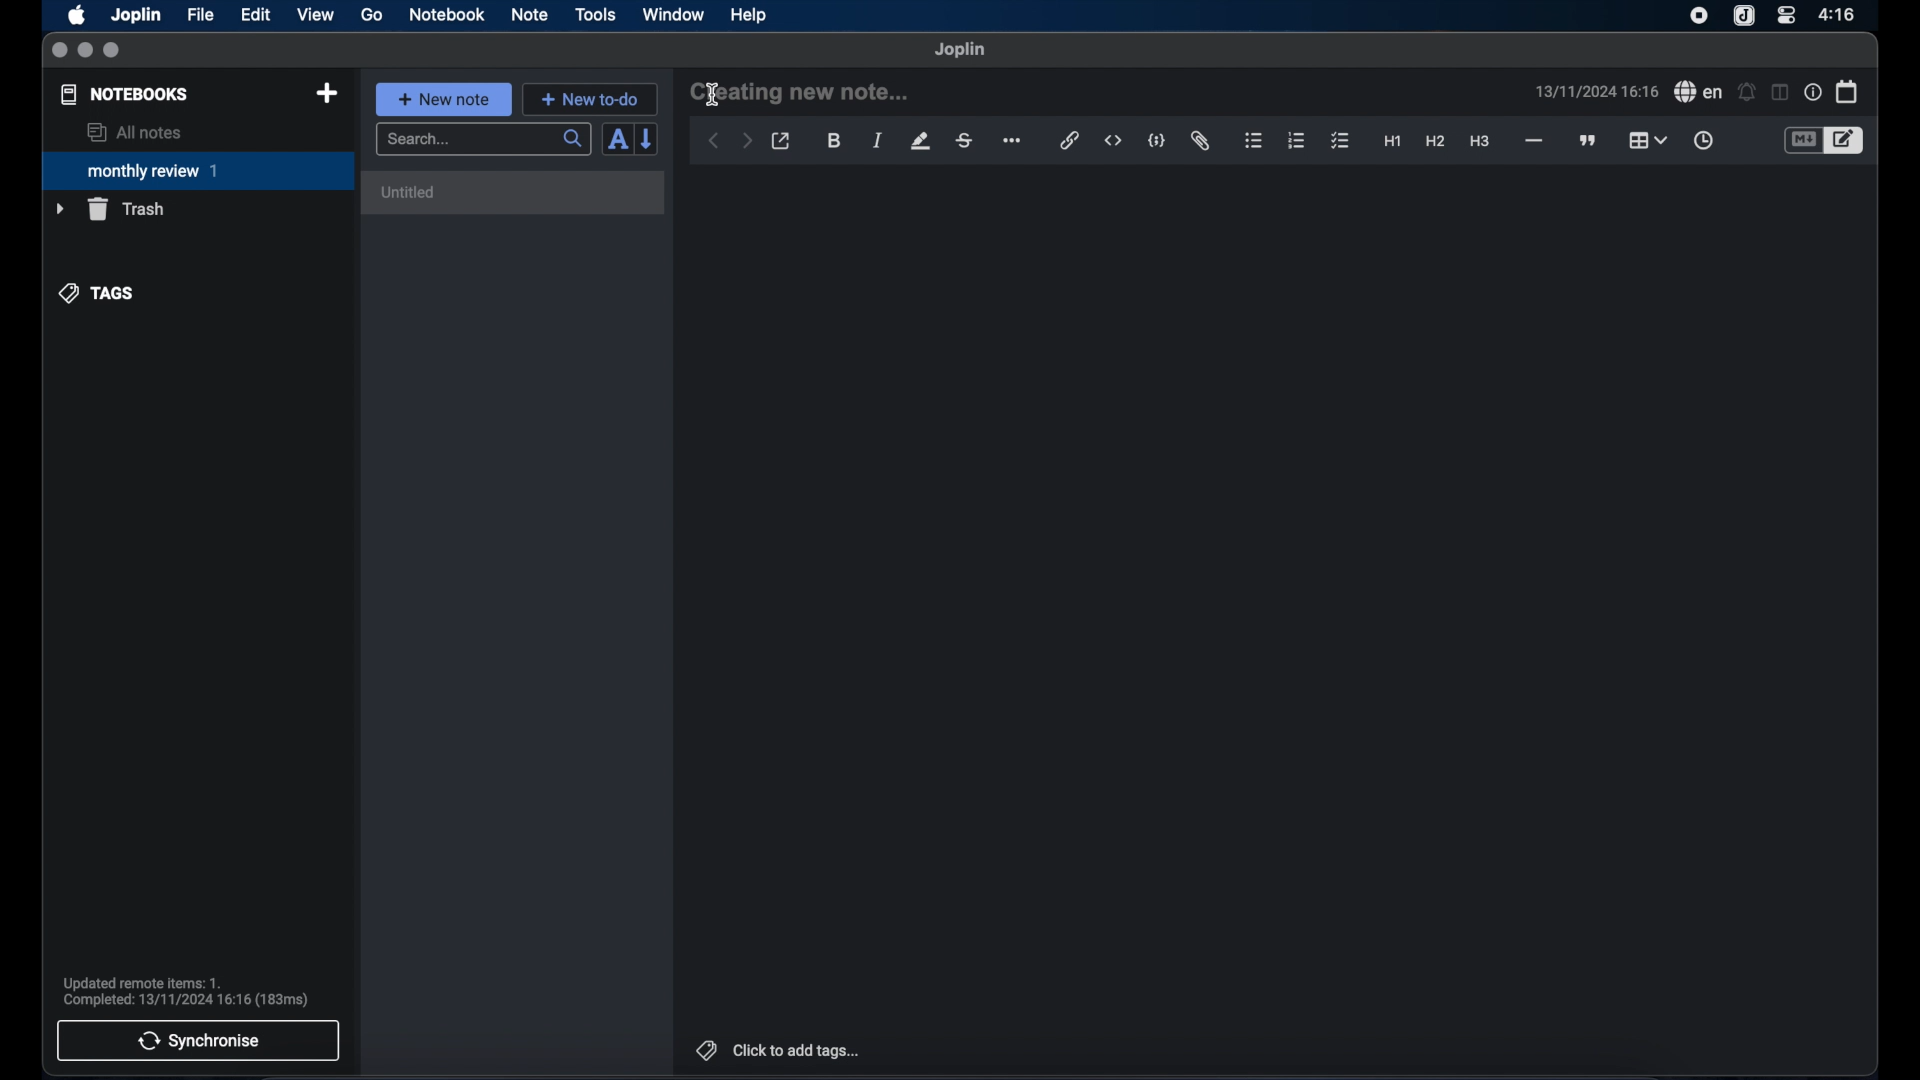 The width and height of the screenshot is (1920, 1080). What do you see at coordinates (186, 992) in the screenshot?
I see `sync notification` at bounding box center [186, 992].